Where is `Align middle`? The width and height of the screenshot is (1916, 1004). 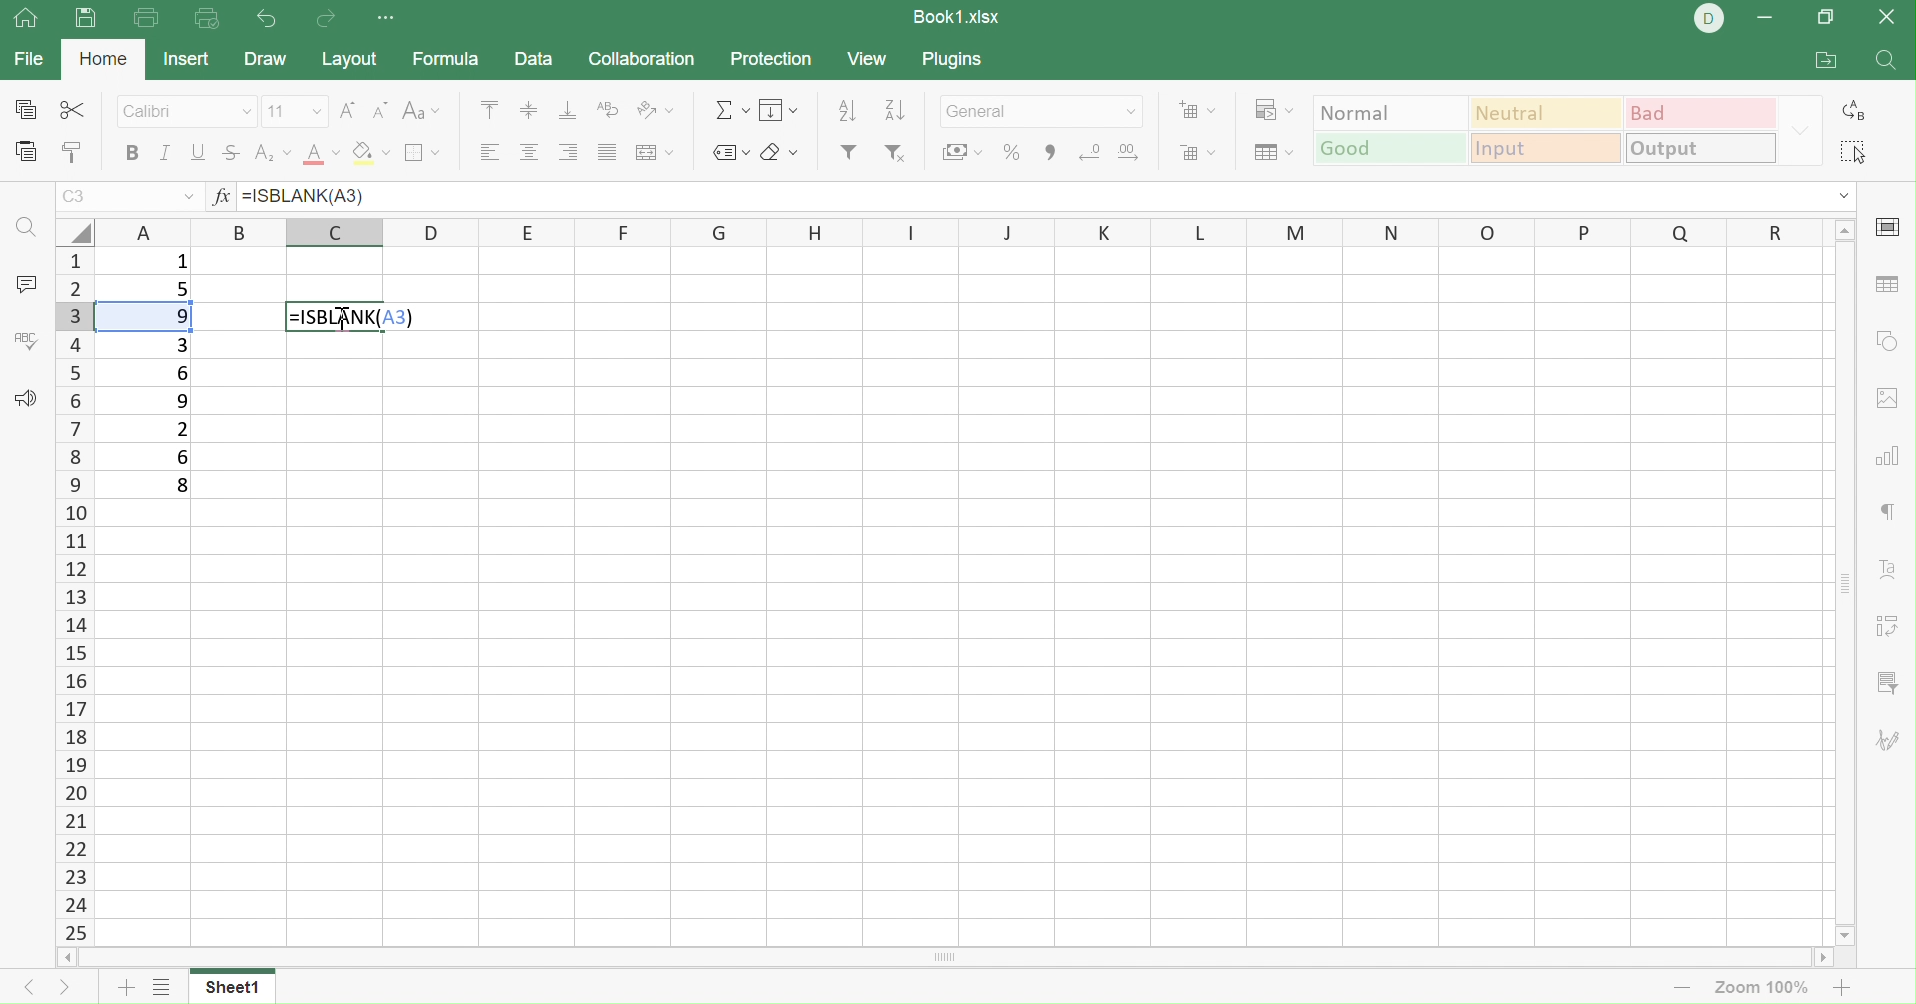
Align middle is located at coordinates (533, 153).